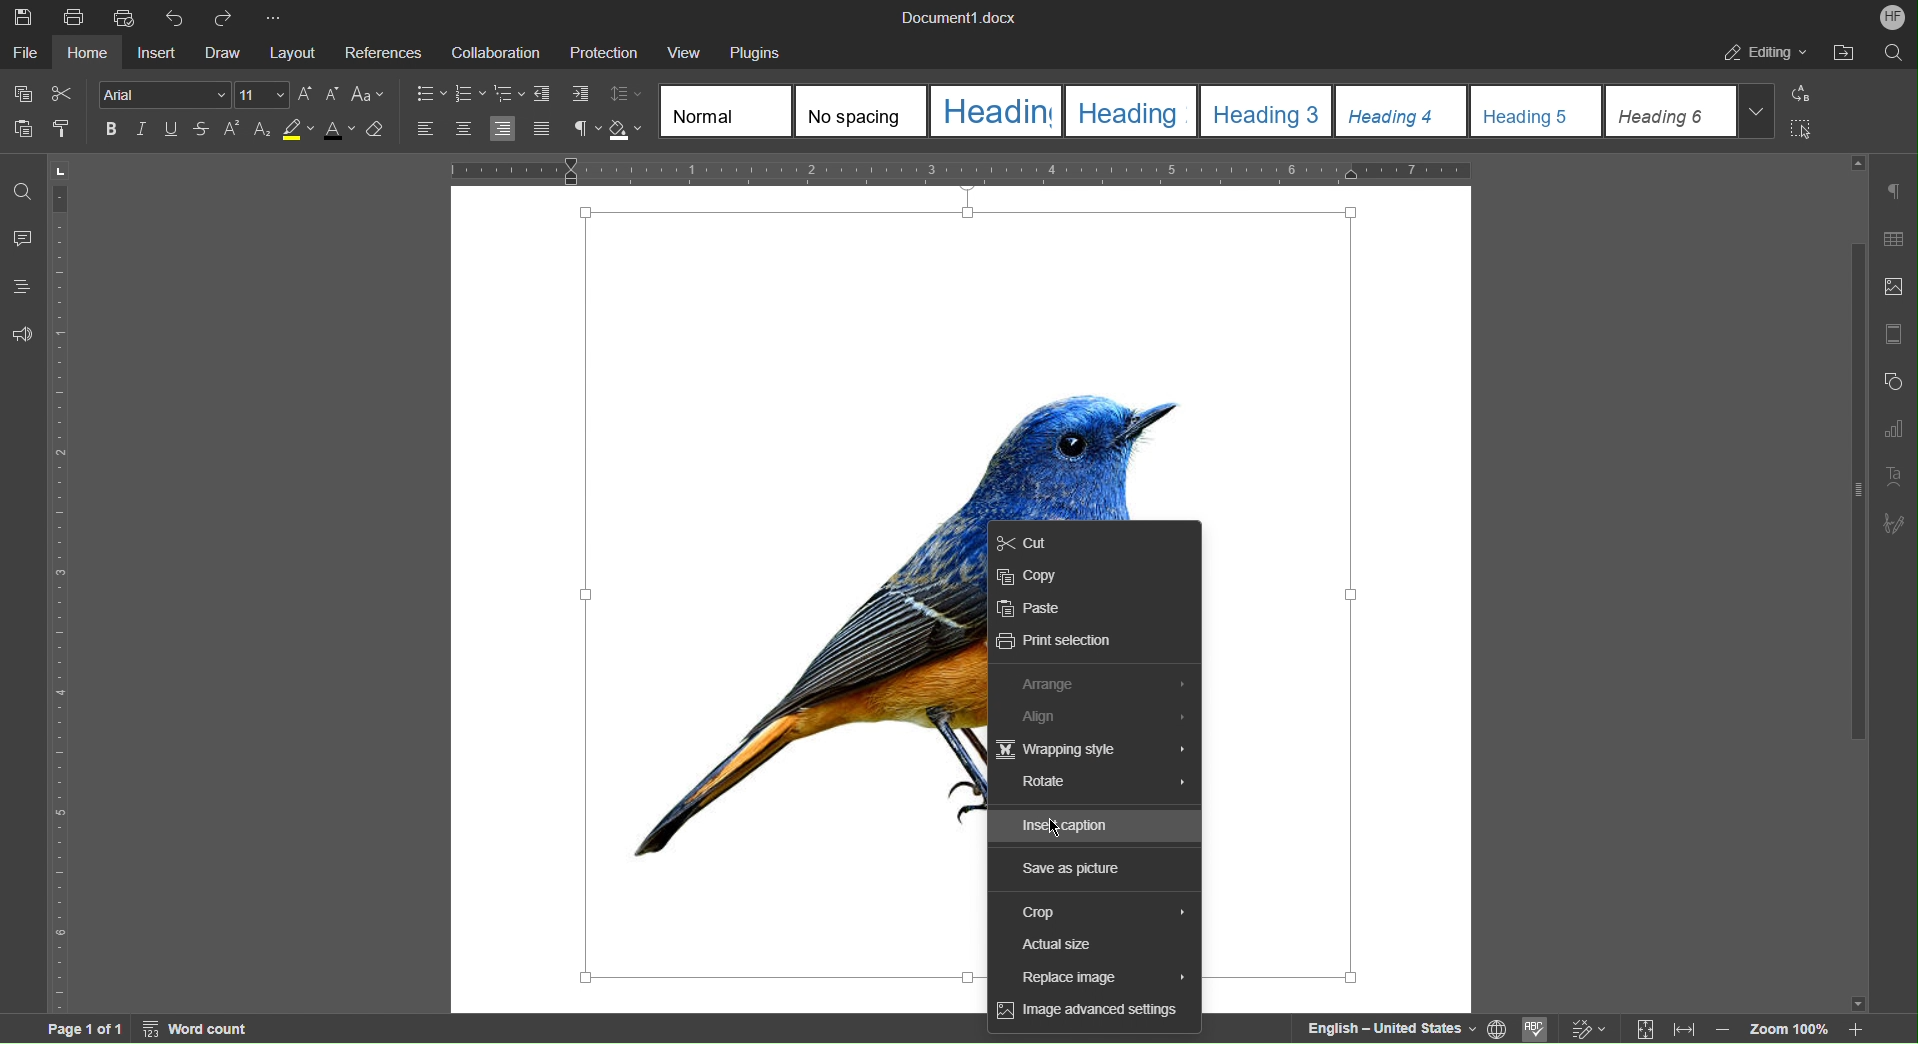 The width and height of the screenshot is (1918, 1044). Describe the element at coordinates (23, 16) in the screenshot. I see `Save` at that location.